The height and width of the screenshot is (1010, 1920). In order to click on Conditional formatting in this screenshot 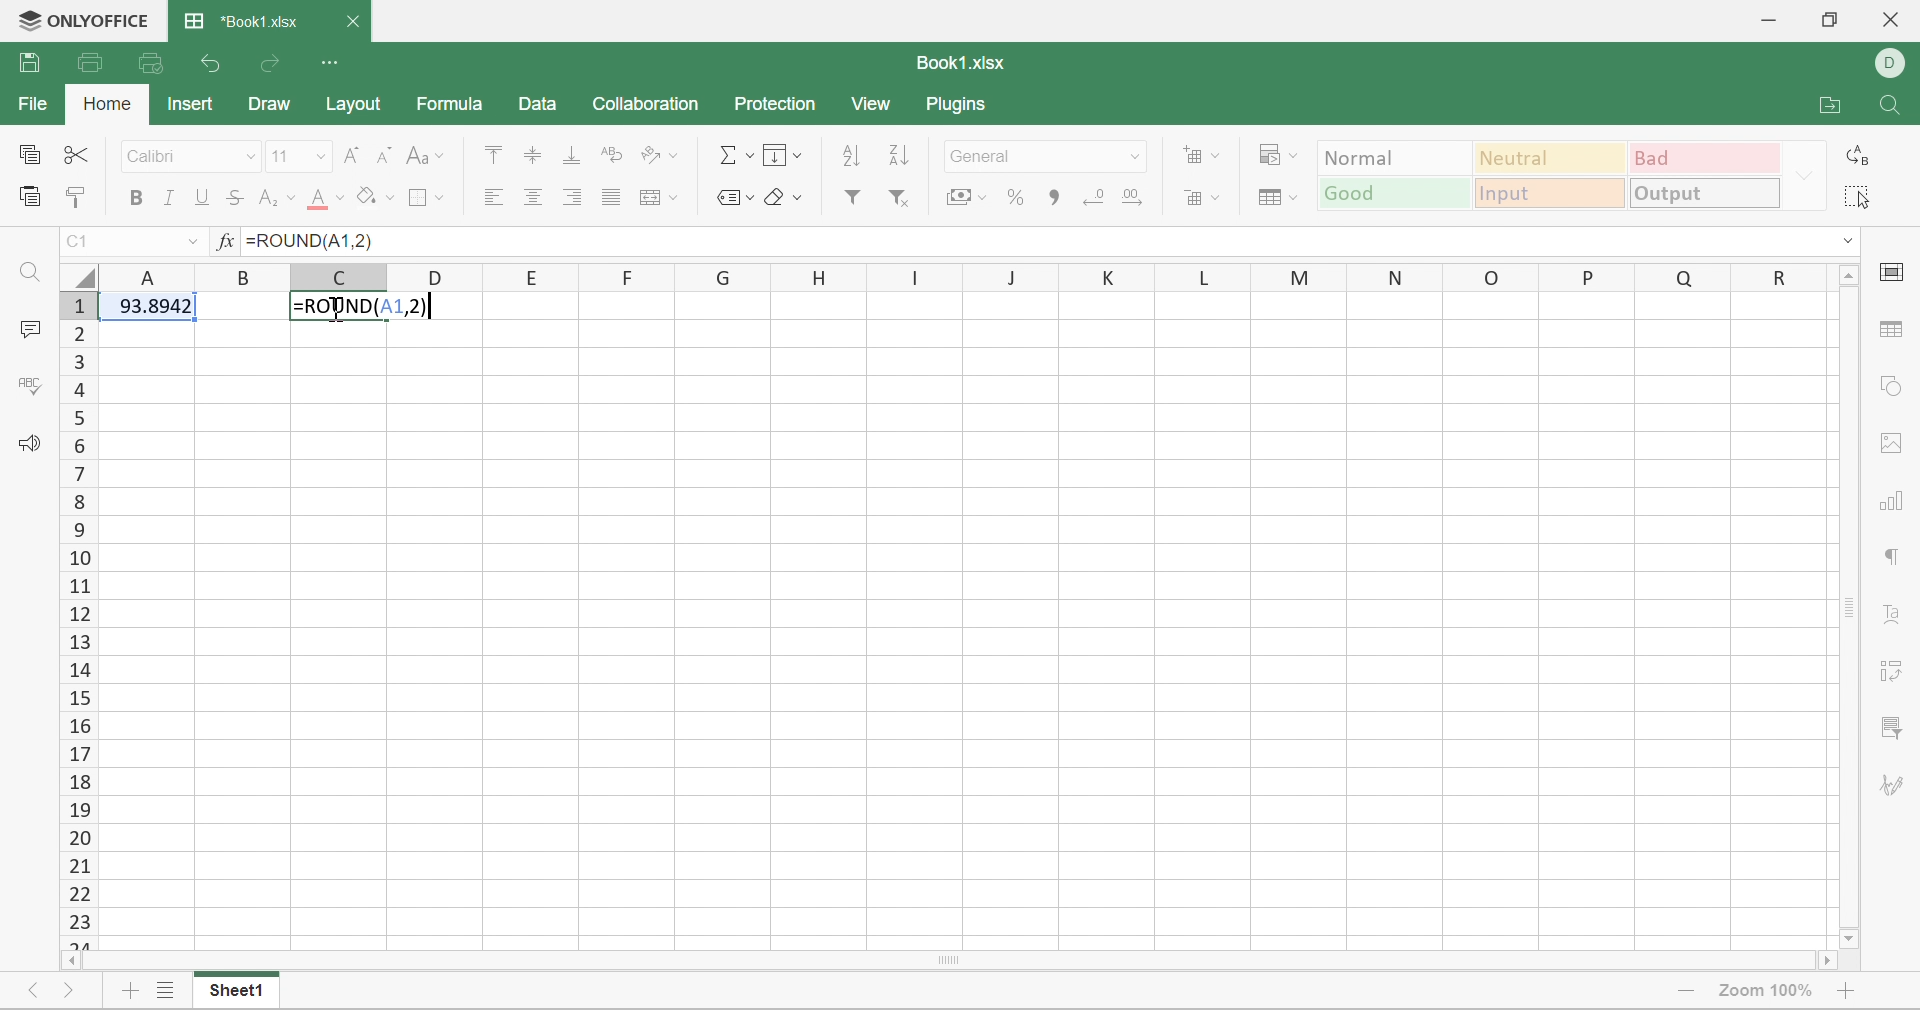, I will do `click(1279, 154)`.